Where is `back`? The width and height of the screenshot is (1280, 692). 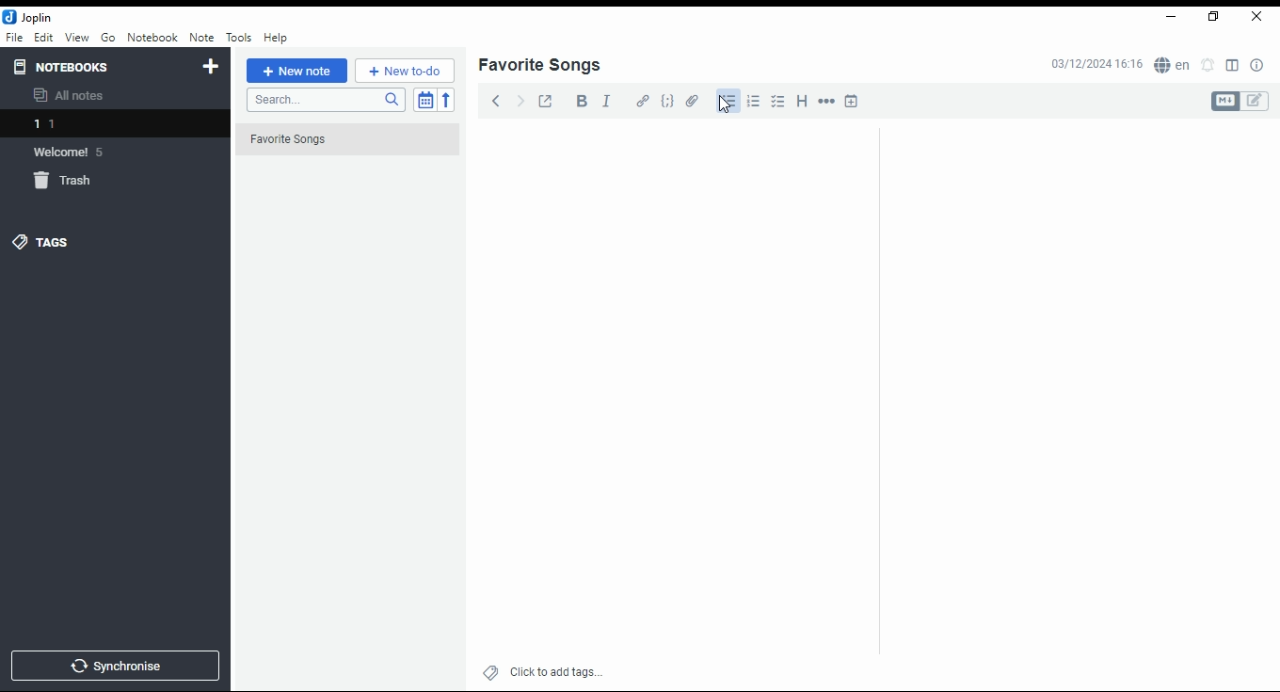 back is located at coordinates (496, 100).